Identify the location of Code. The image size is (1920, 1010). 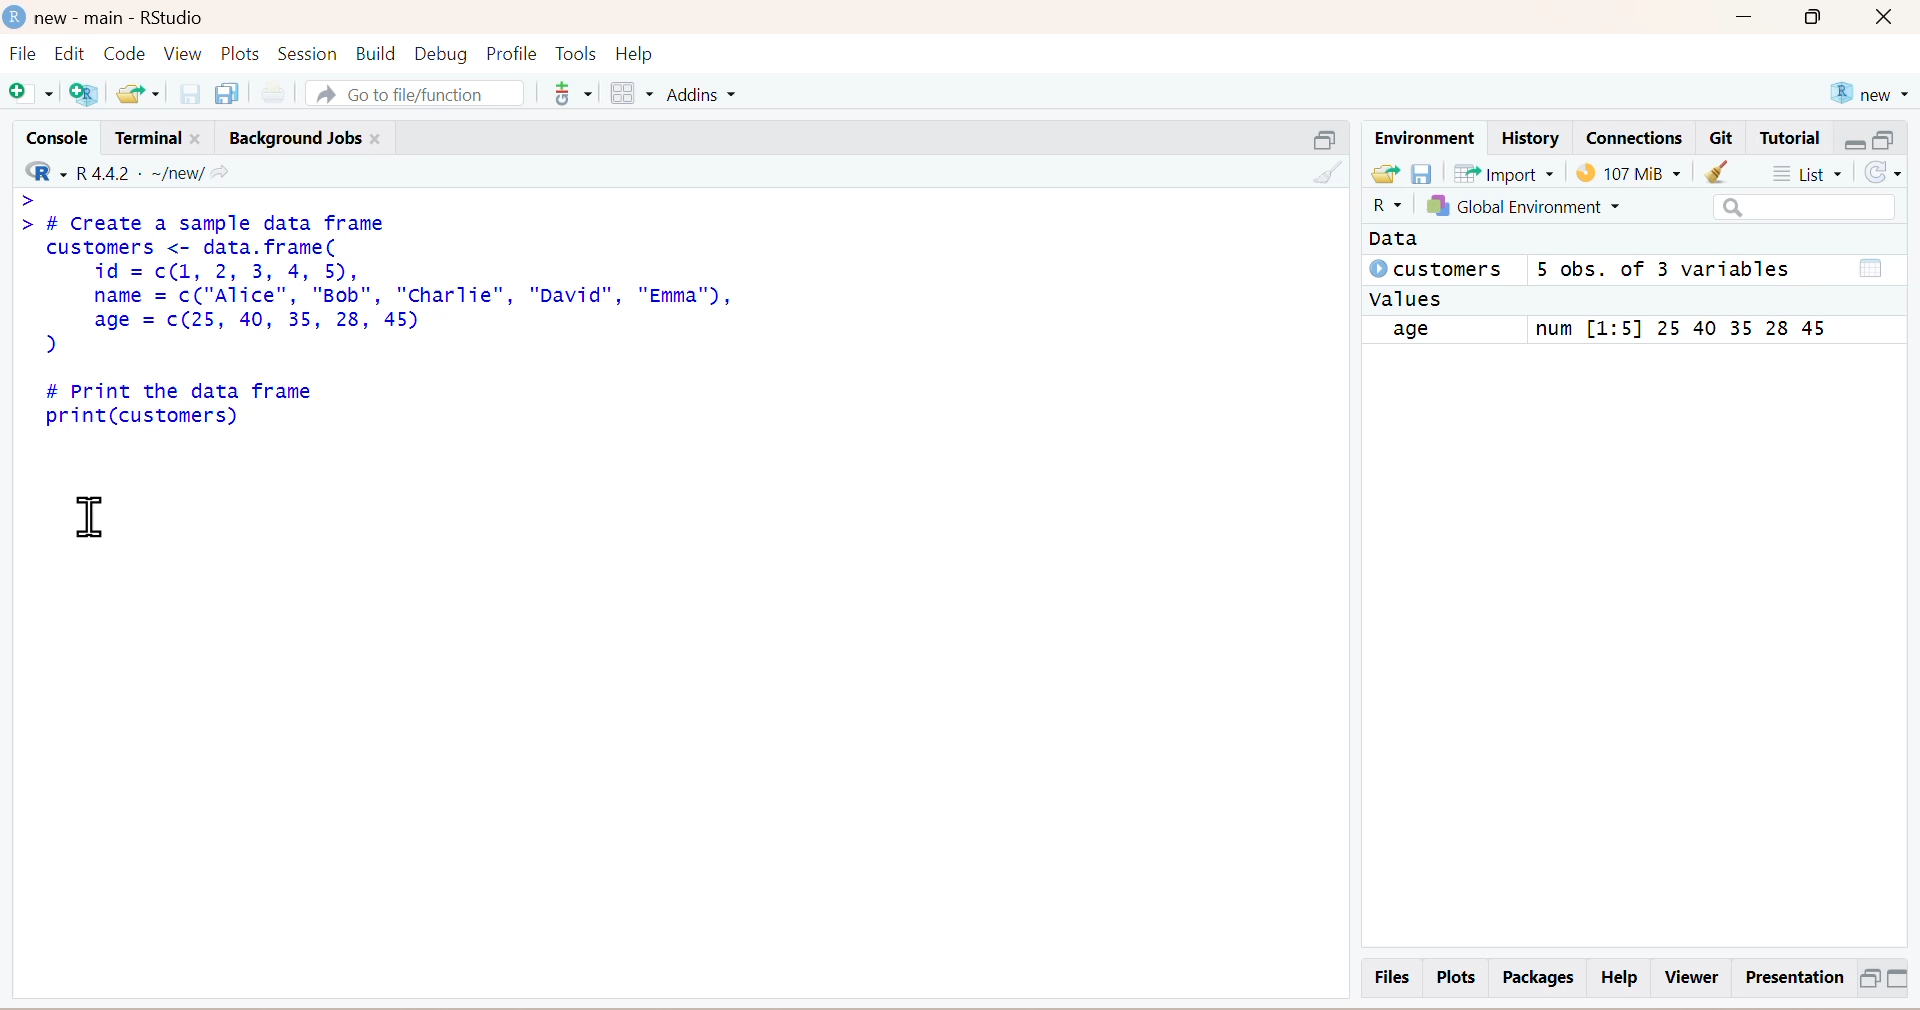
(127, 53).